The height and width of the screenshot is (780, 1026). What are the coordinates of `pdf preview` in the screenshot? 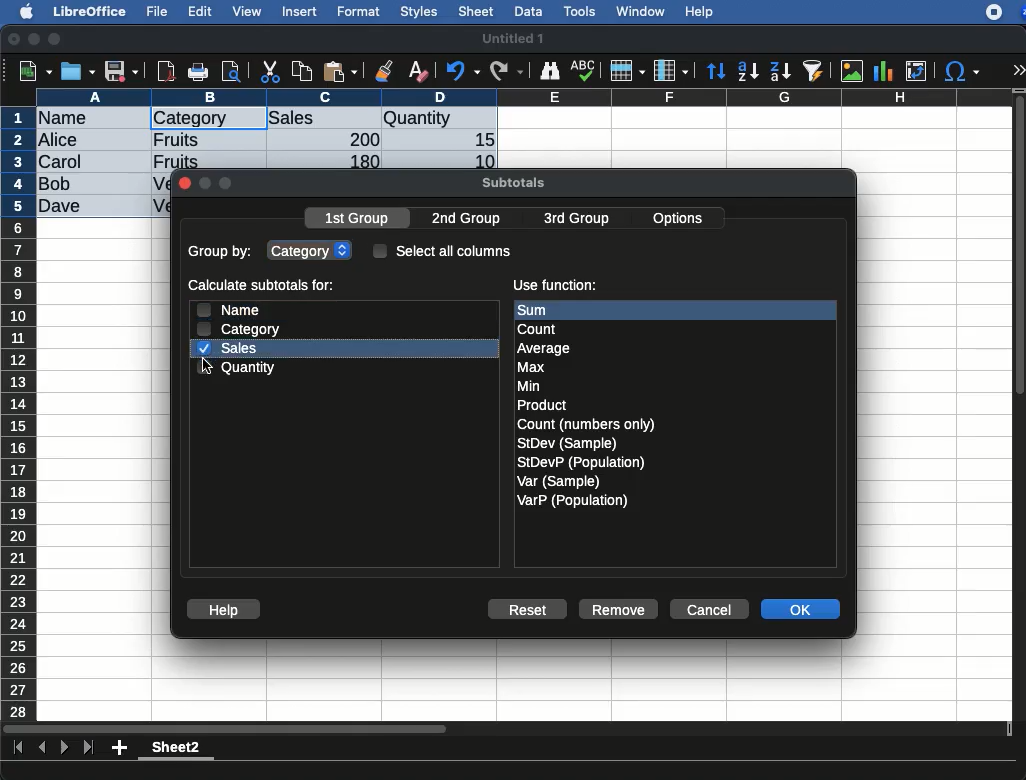 It's located at (167, 71).